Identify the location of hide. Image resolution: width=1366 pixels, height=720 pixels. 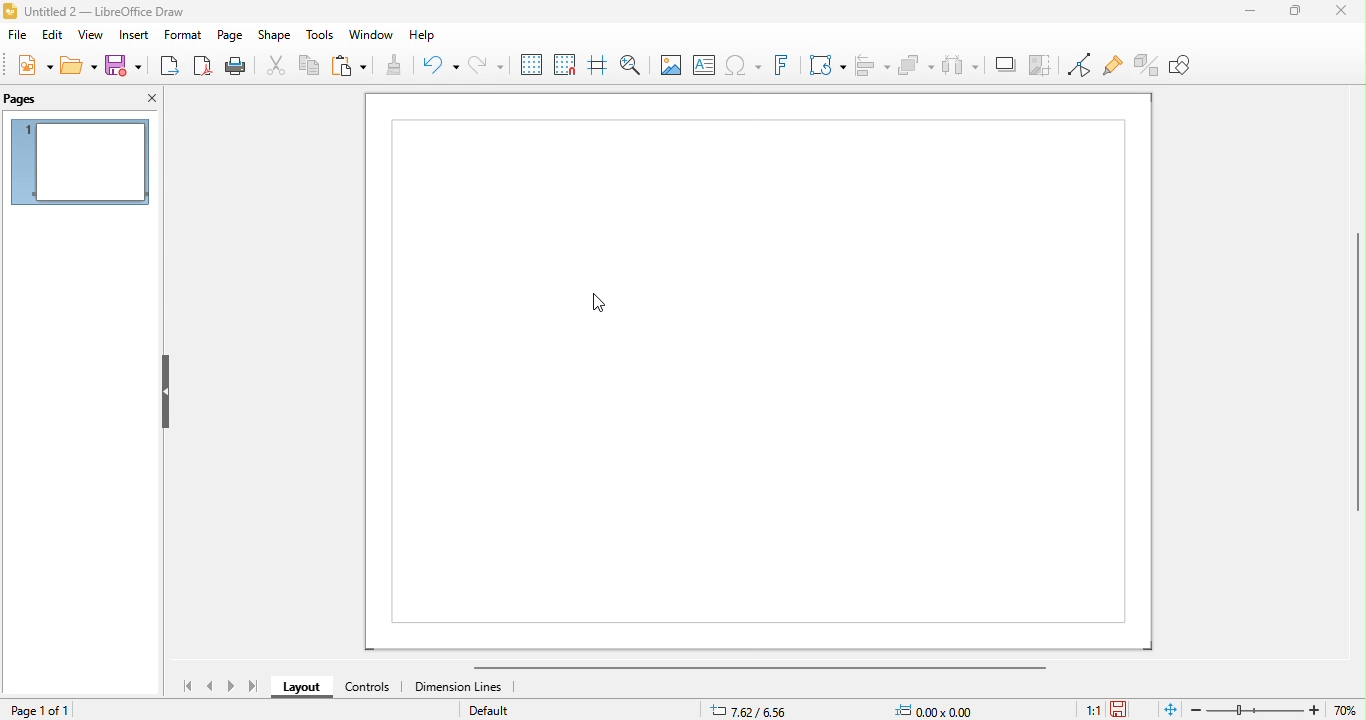
(165, 392).